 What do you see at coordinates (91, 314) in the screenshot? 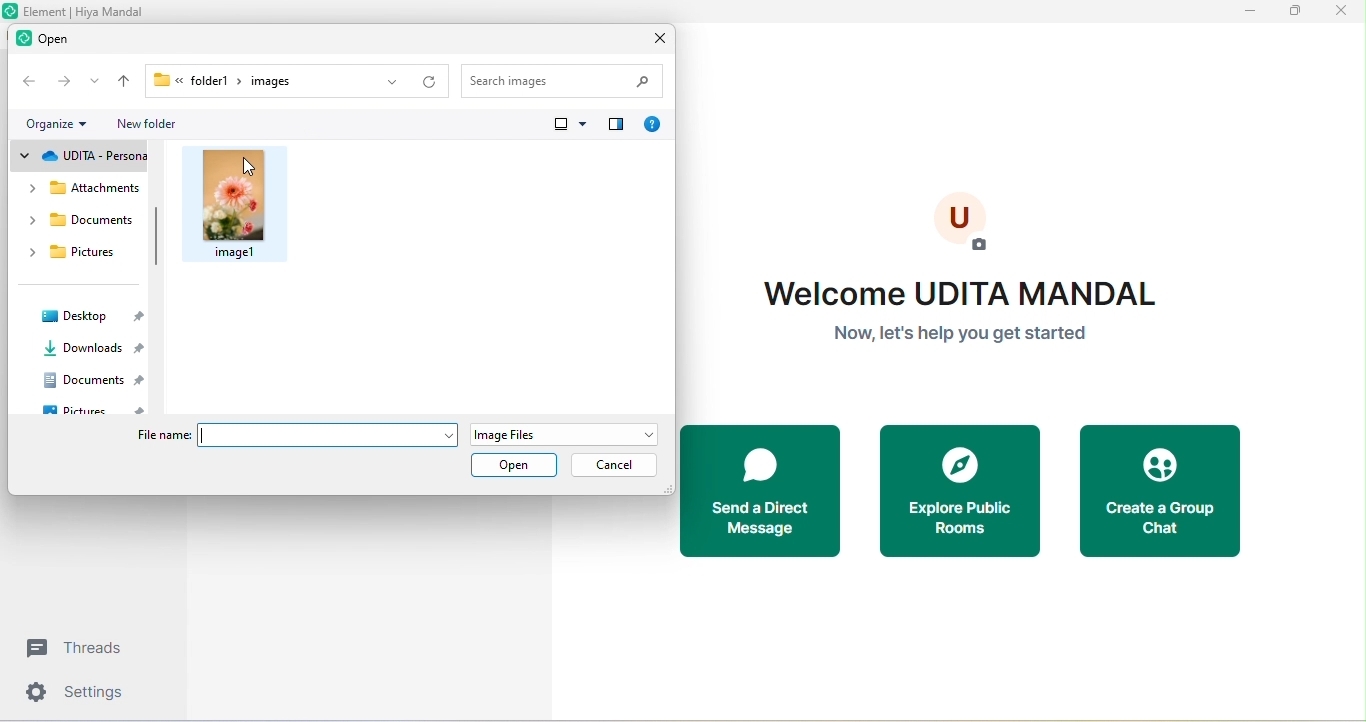
I see `desktop` at bounding box center [91, 314].